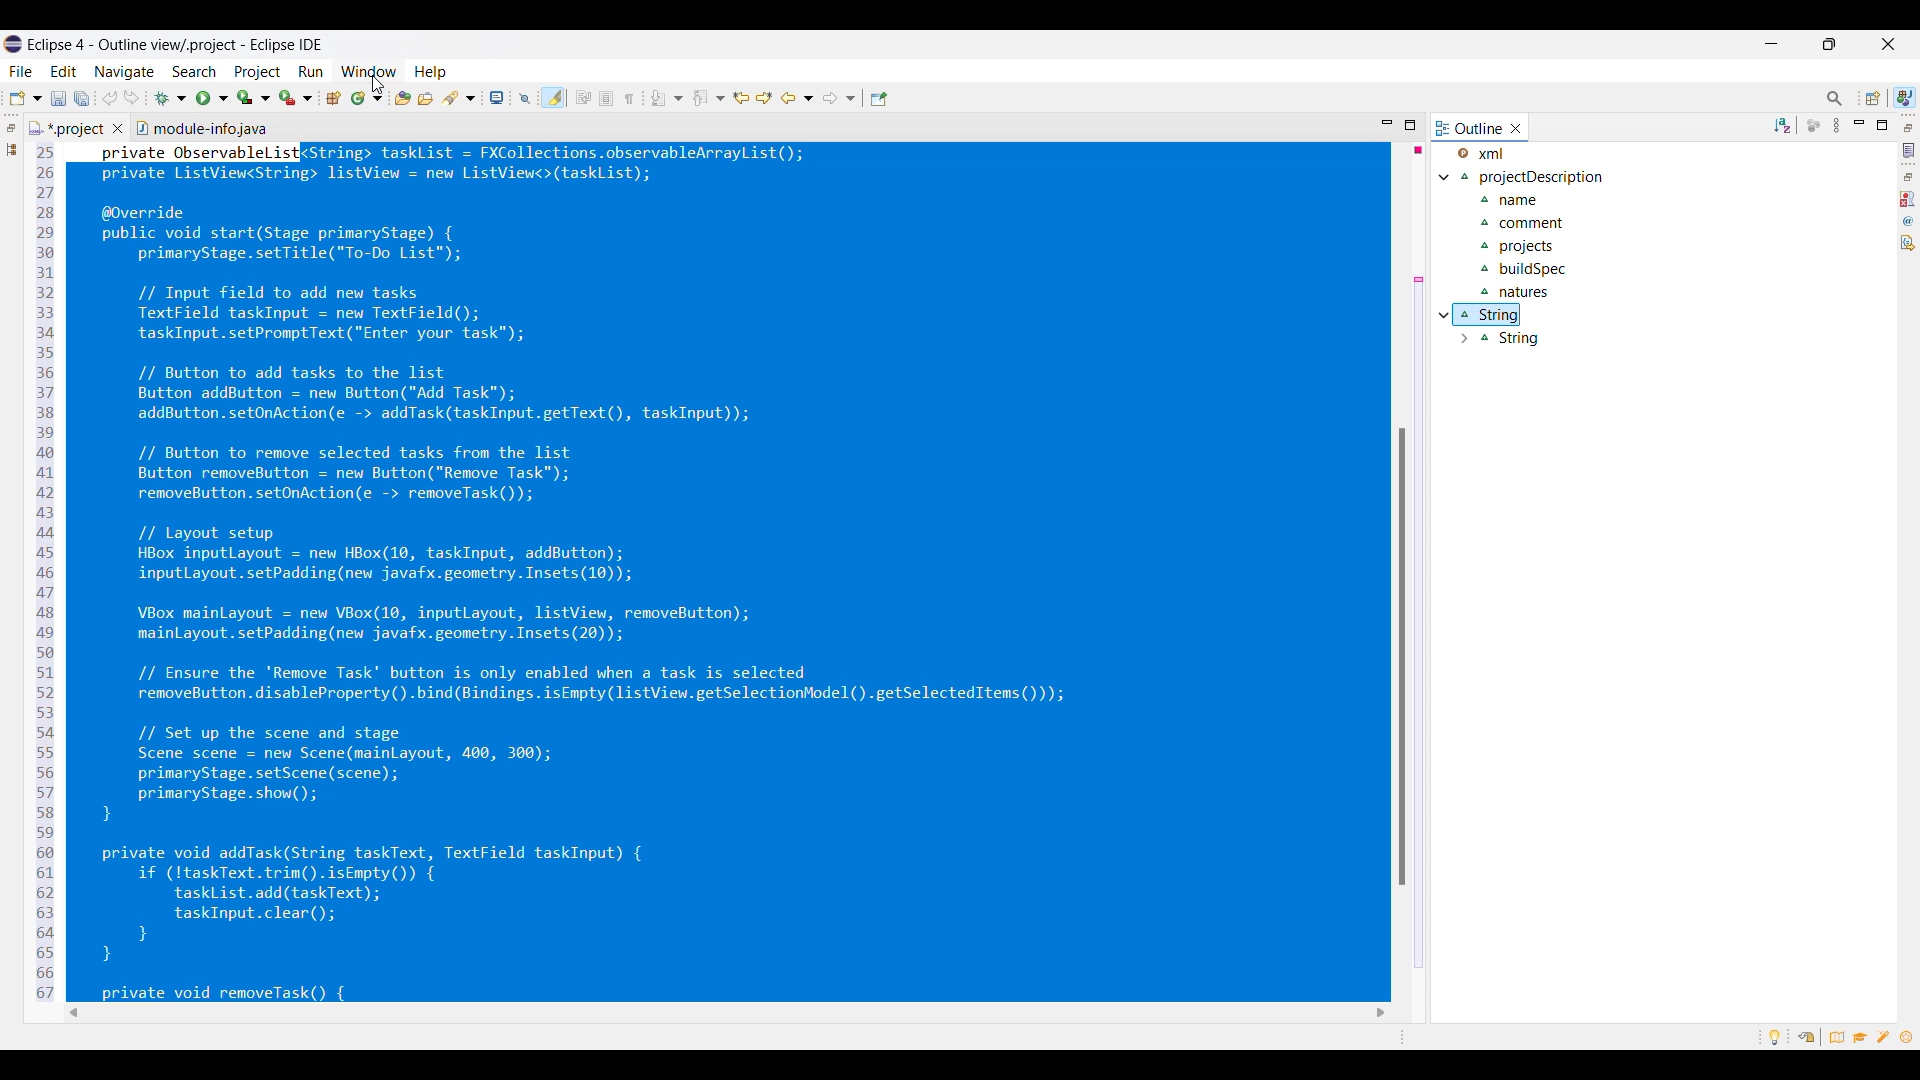 This screenshot has height=1080, width=1920. Describe the element at coordinates (194, 71) in the screenshot. I see `Search menu` at that location.